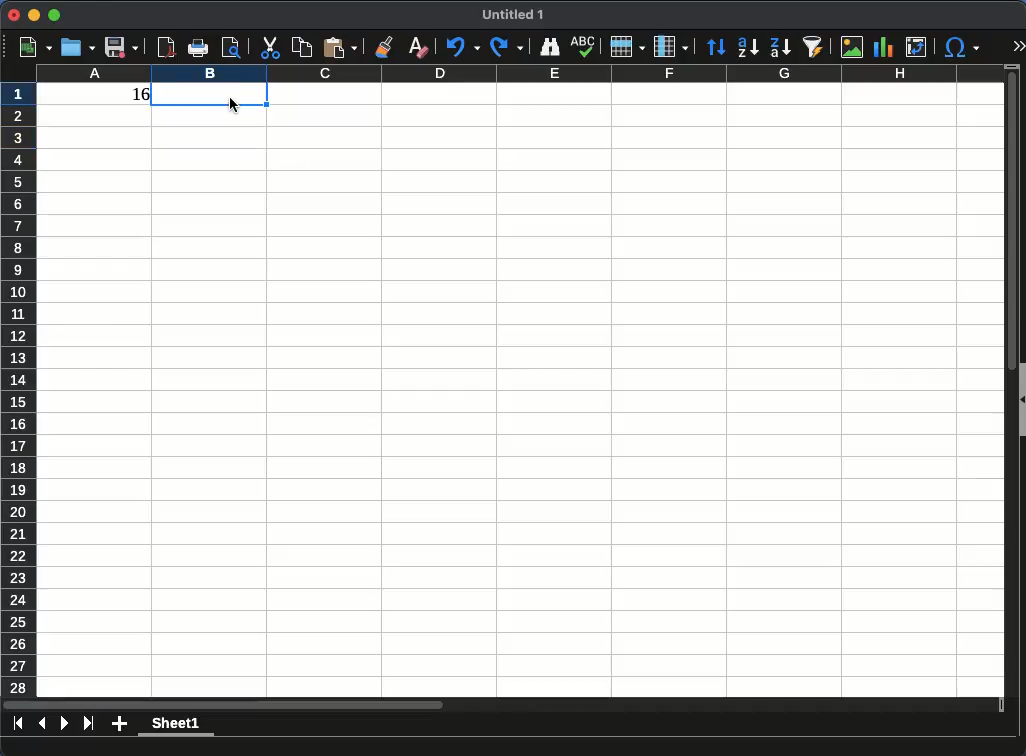  I want to click on minimize, so click(35, 15).